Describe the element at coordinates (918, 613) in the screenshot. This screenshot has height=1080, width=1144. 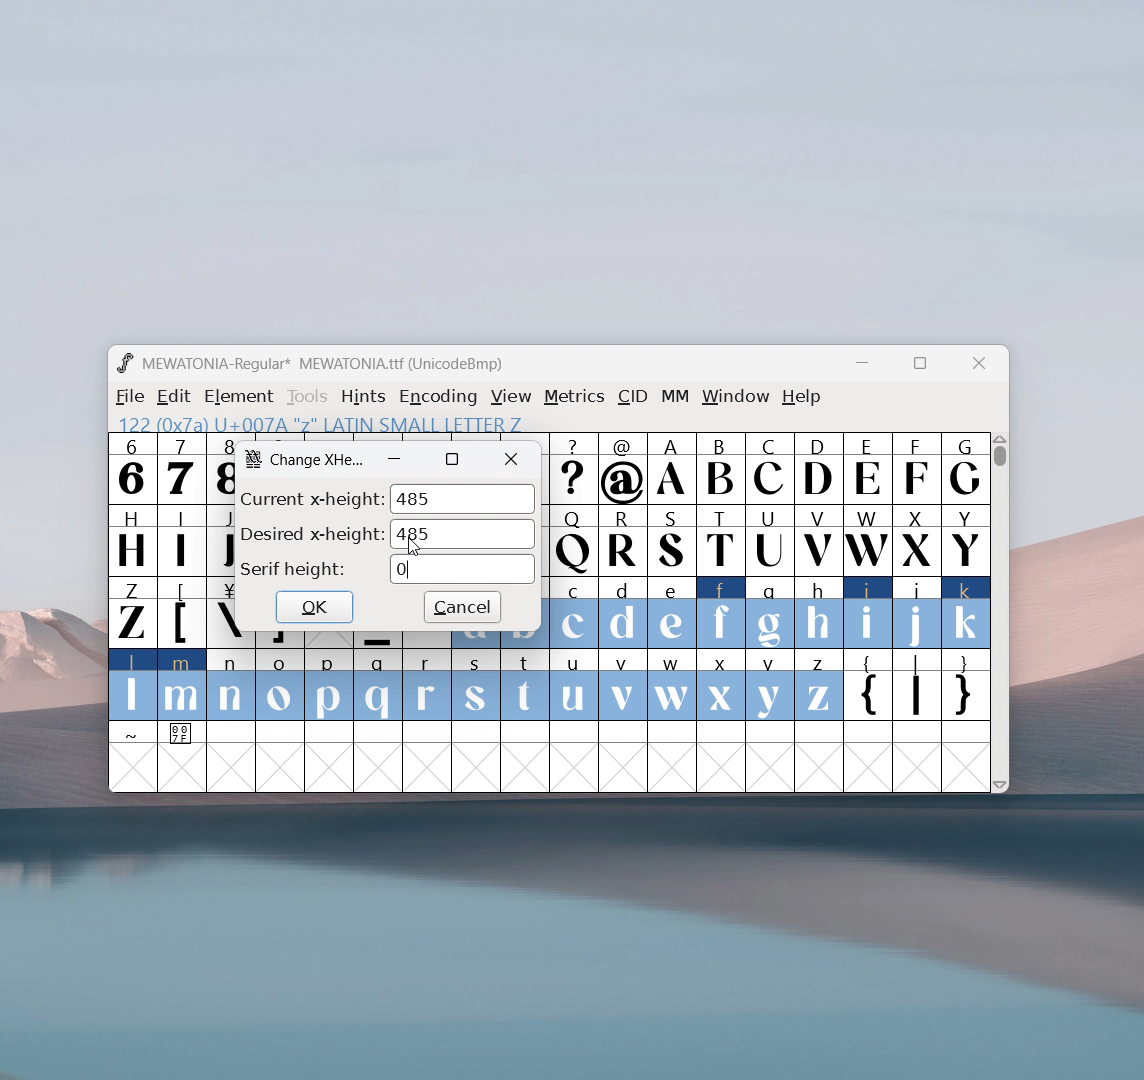
I see `j` at that location.